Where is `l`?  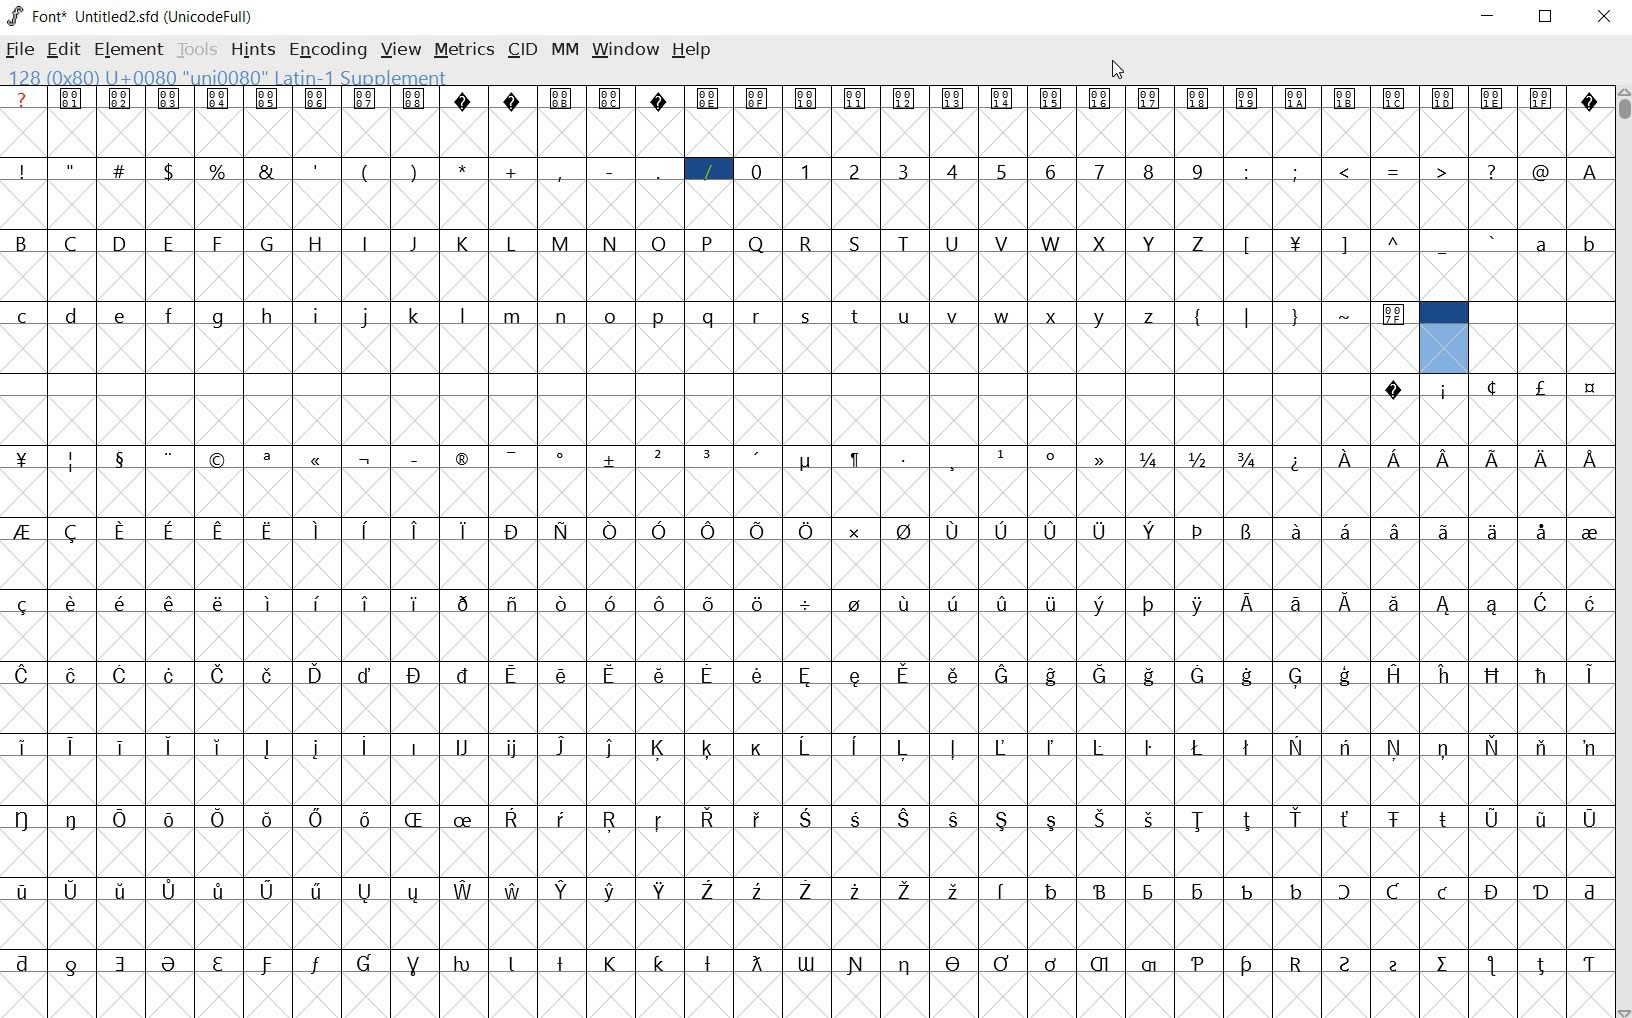
l is located at coordinates (466, 313).